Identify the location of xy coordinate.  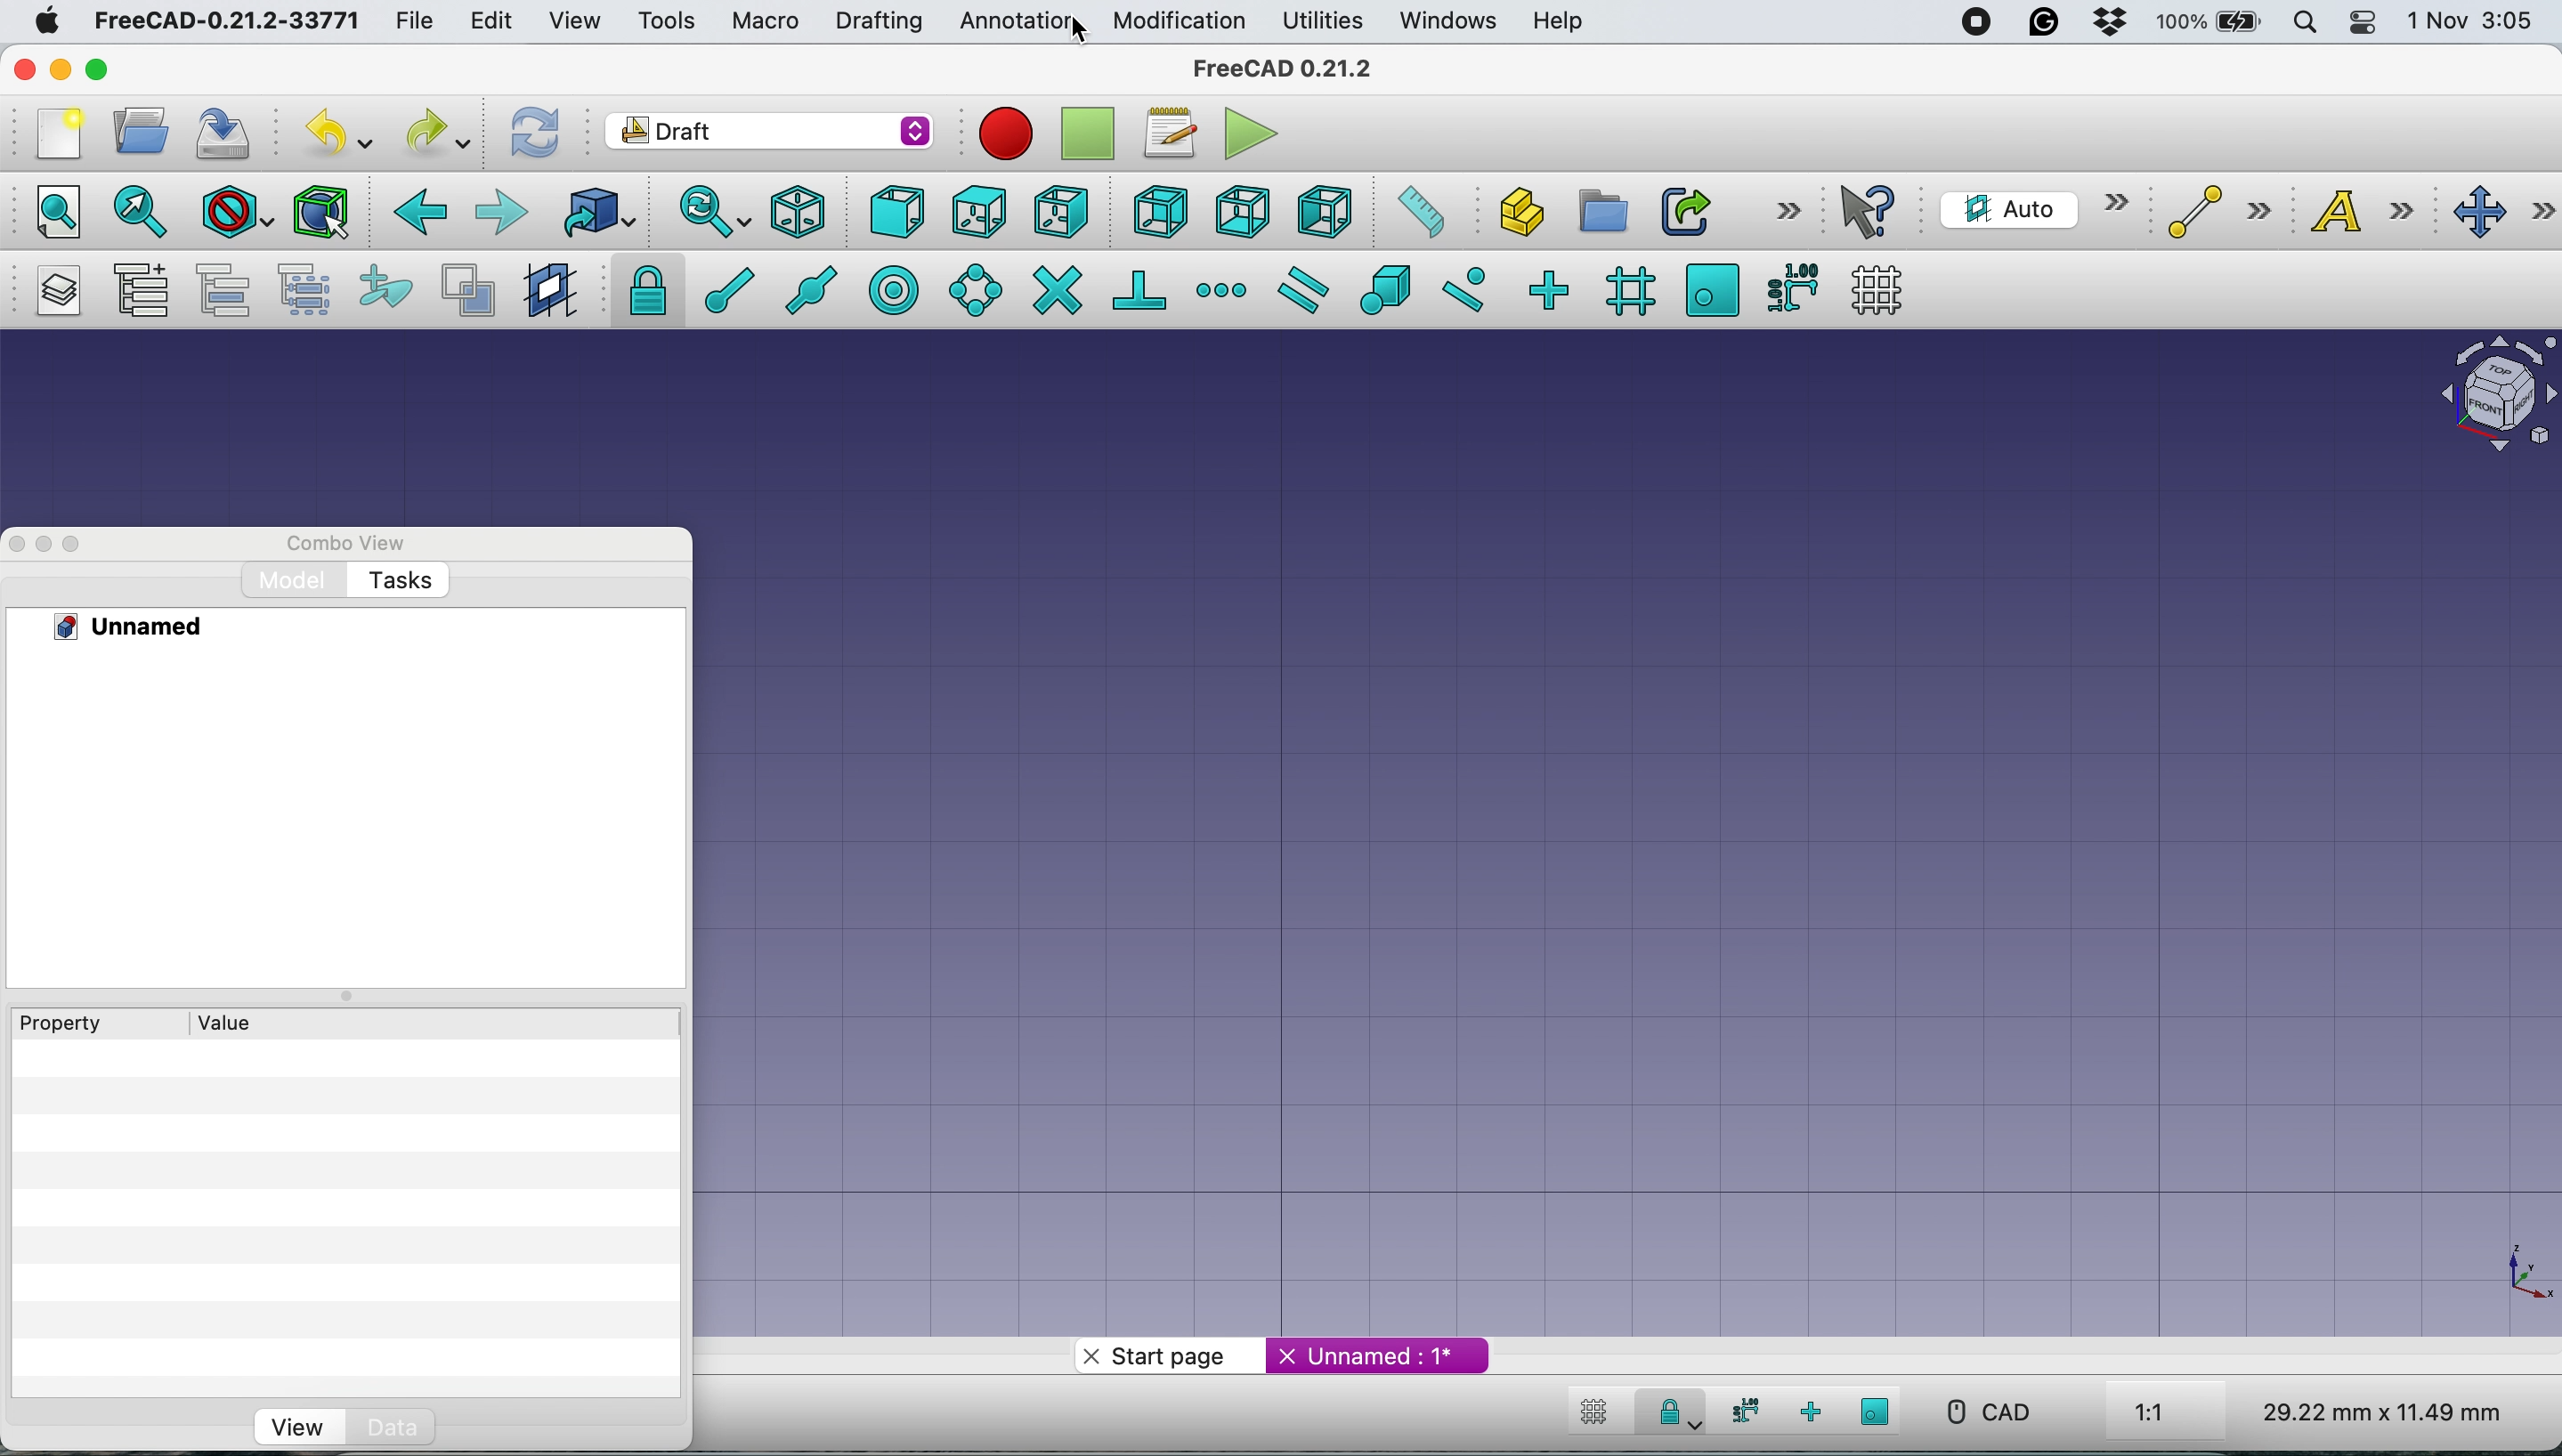
(2509, 1269).